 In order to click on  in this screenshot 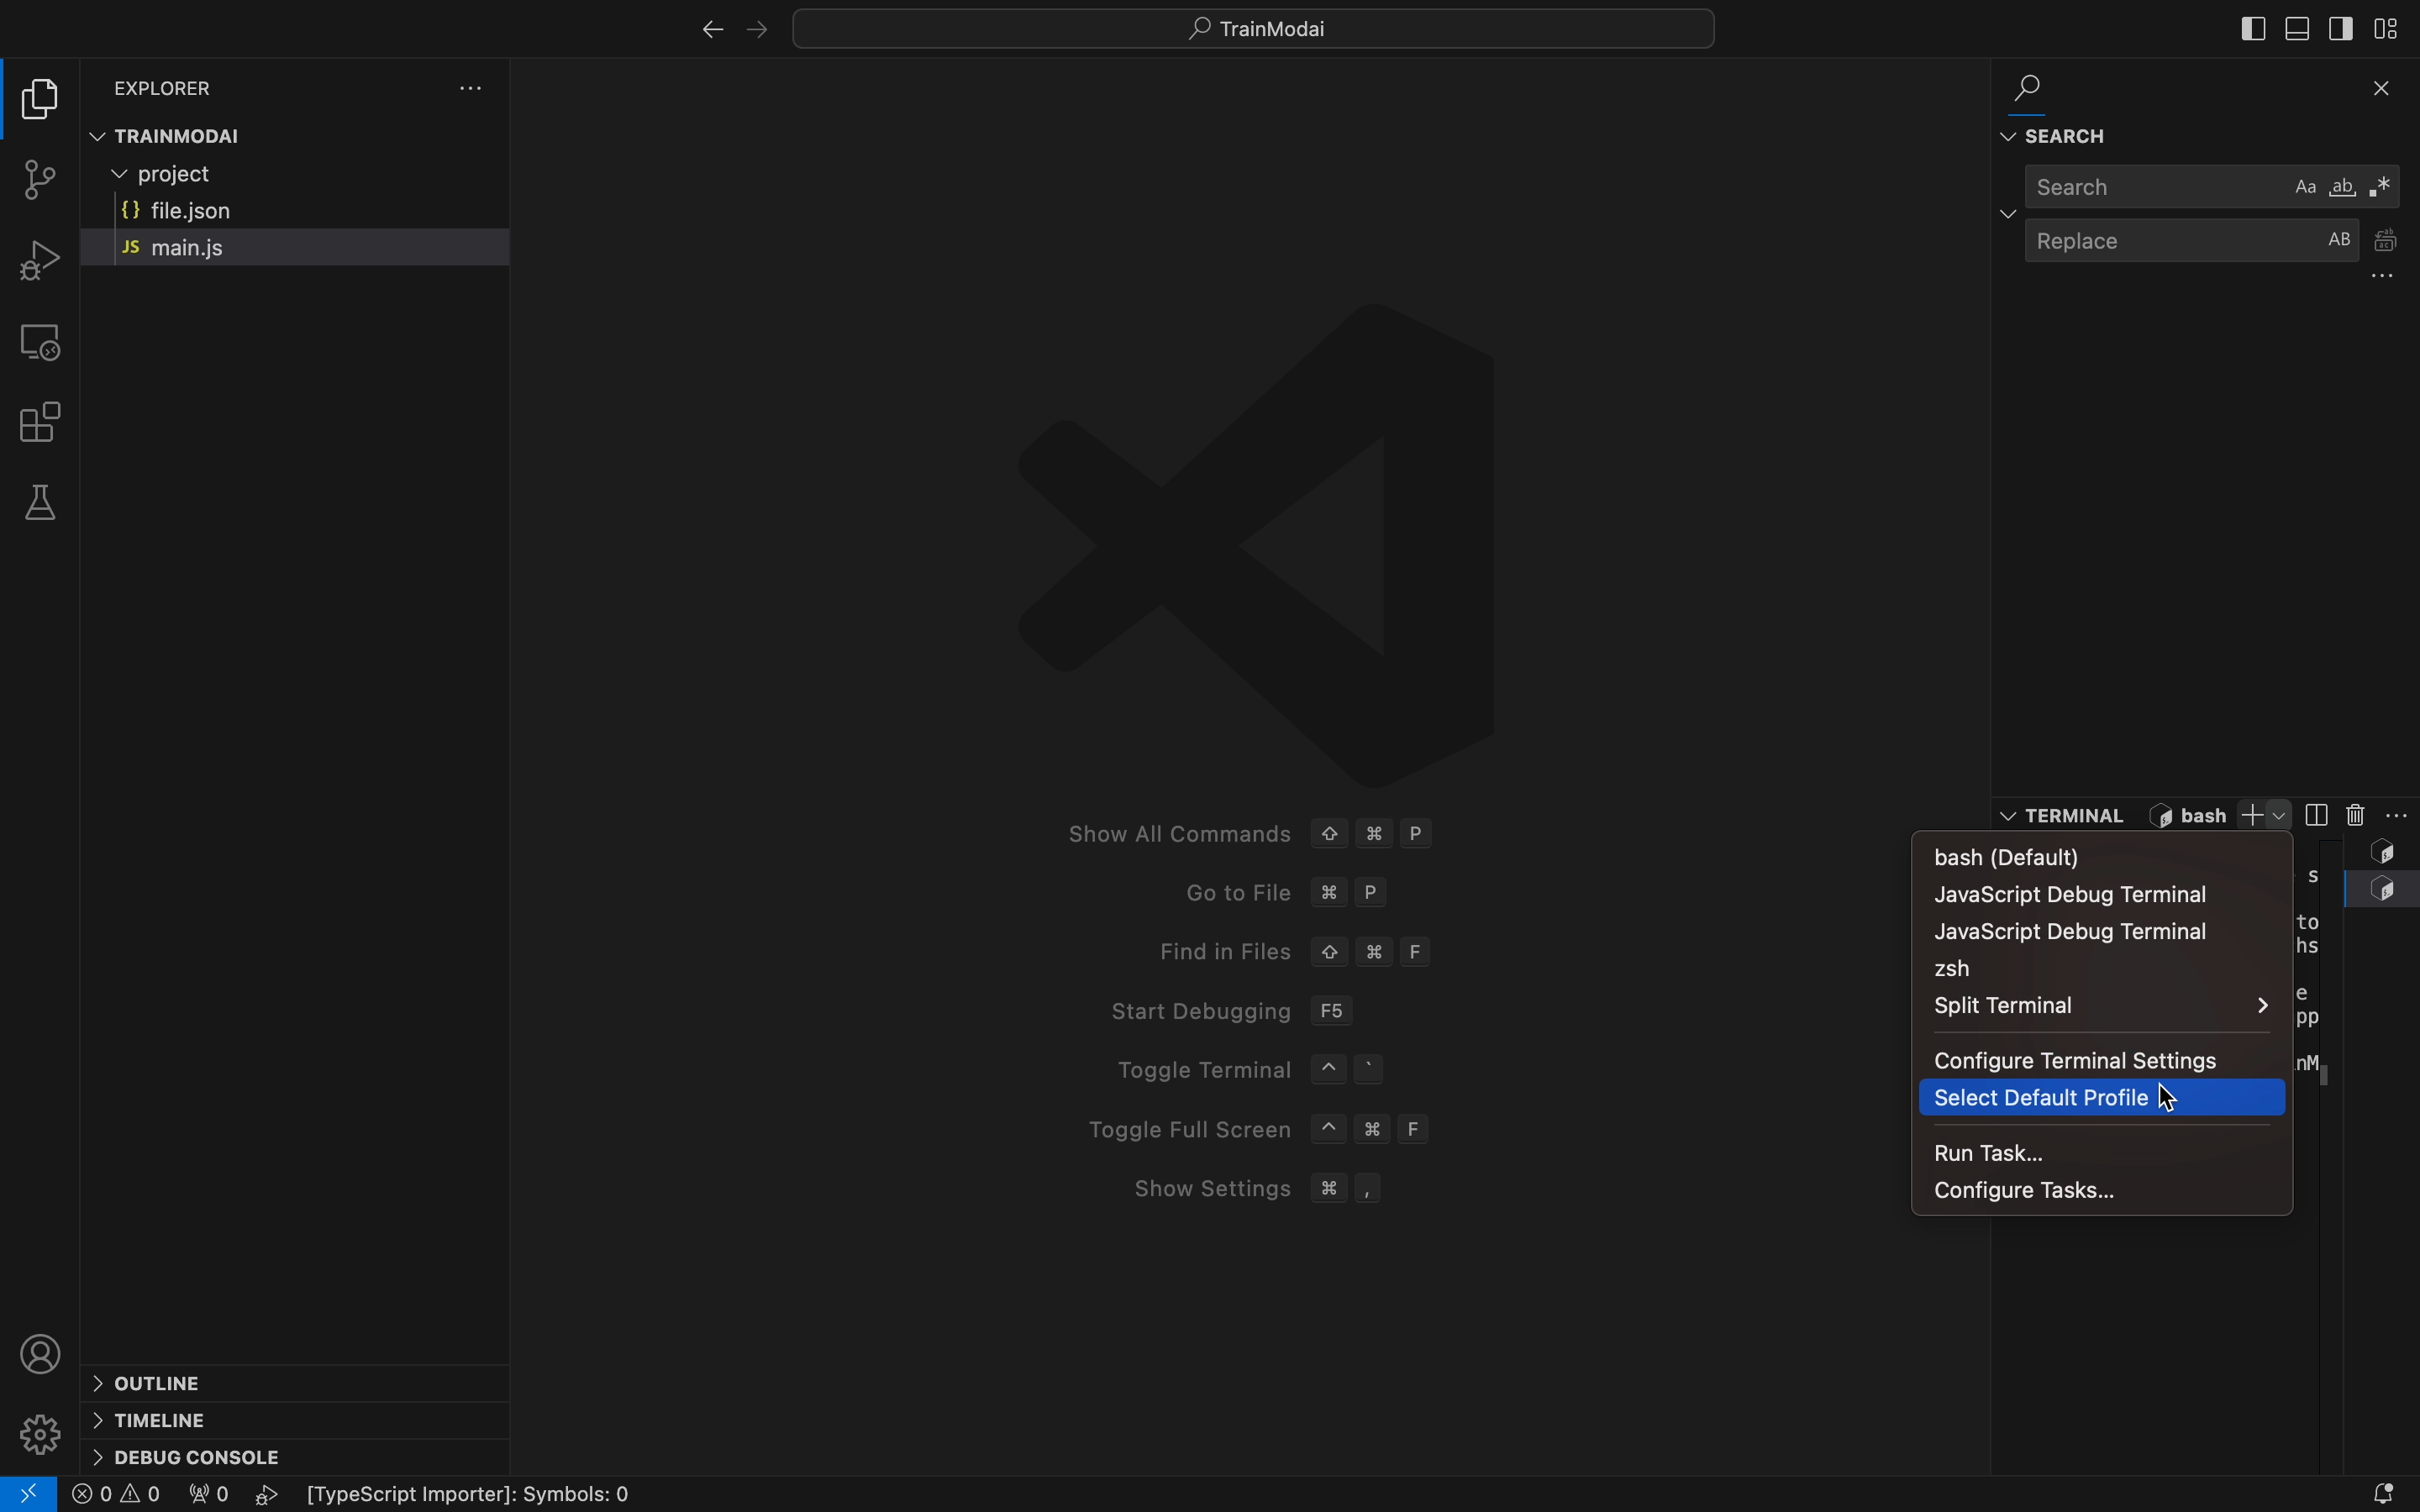, I will do `click(2094, 1191)`.